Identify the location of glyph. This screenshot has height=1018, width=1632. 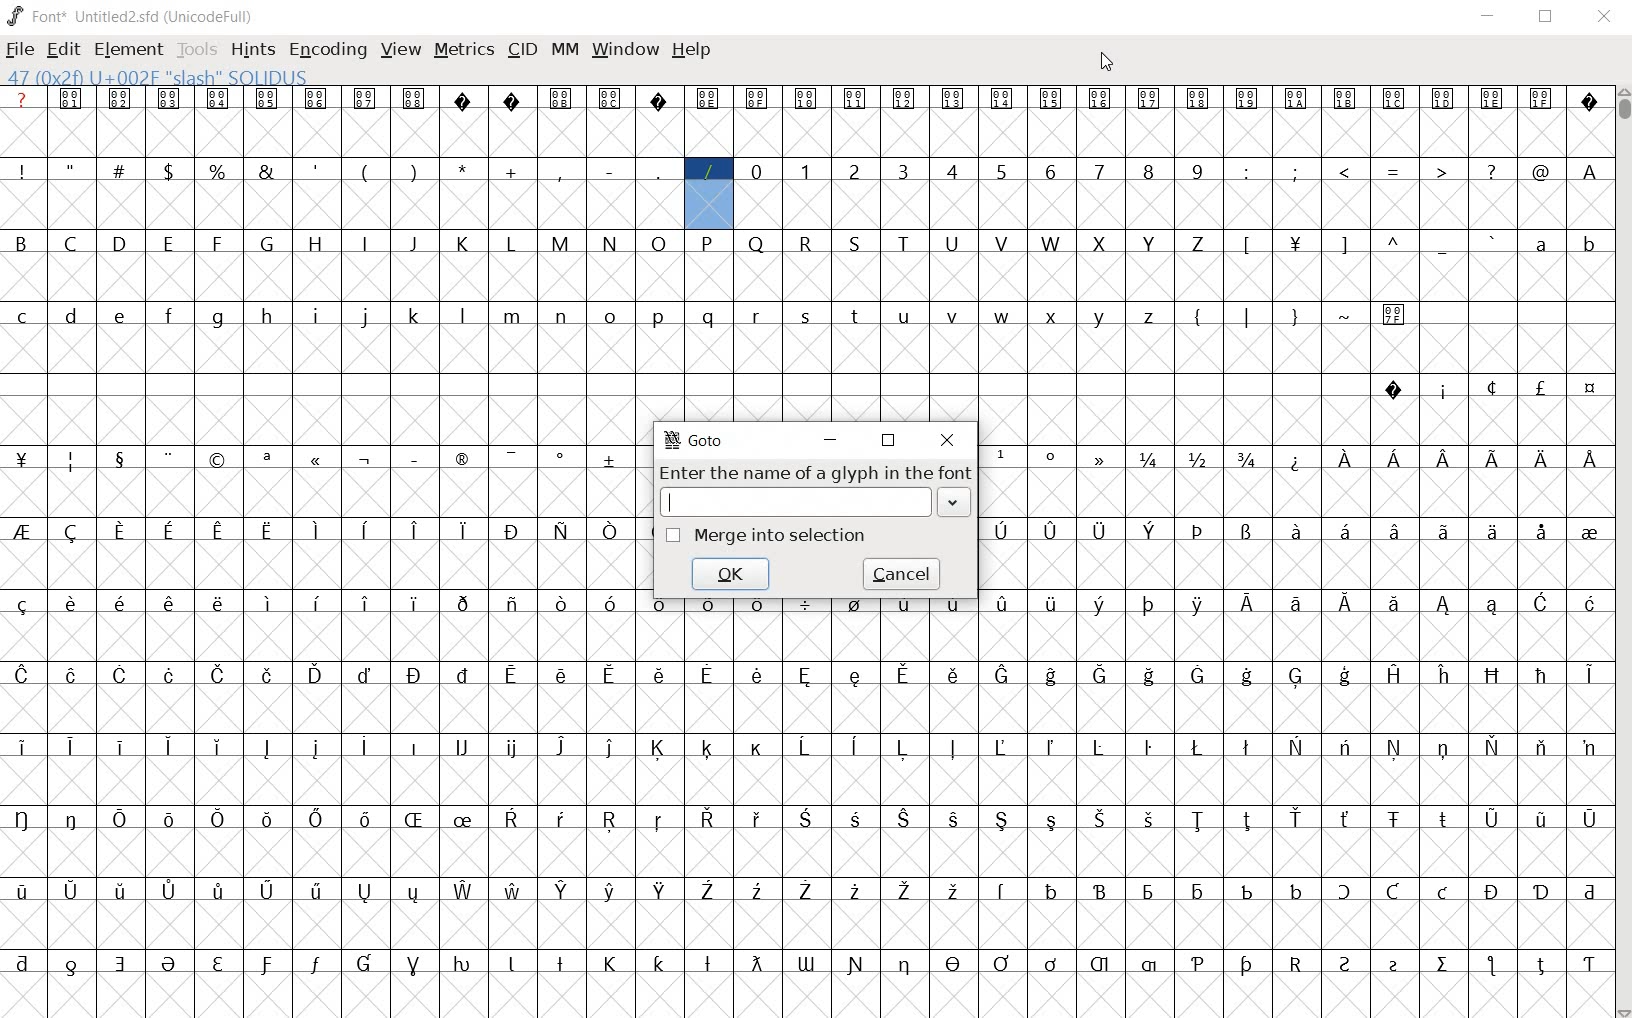
(1494, 241).